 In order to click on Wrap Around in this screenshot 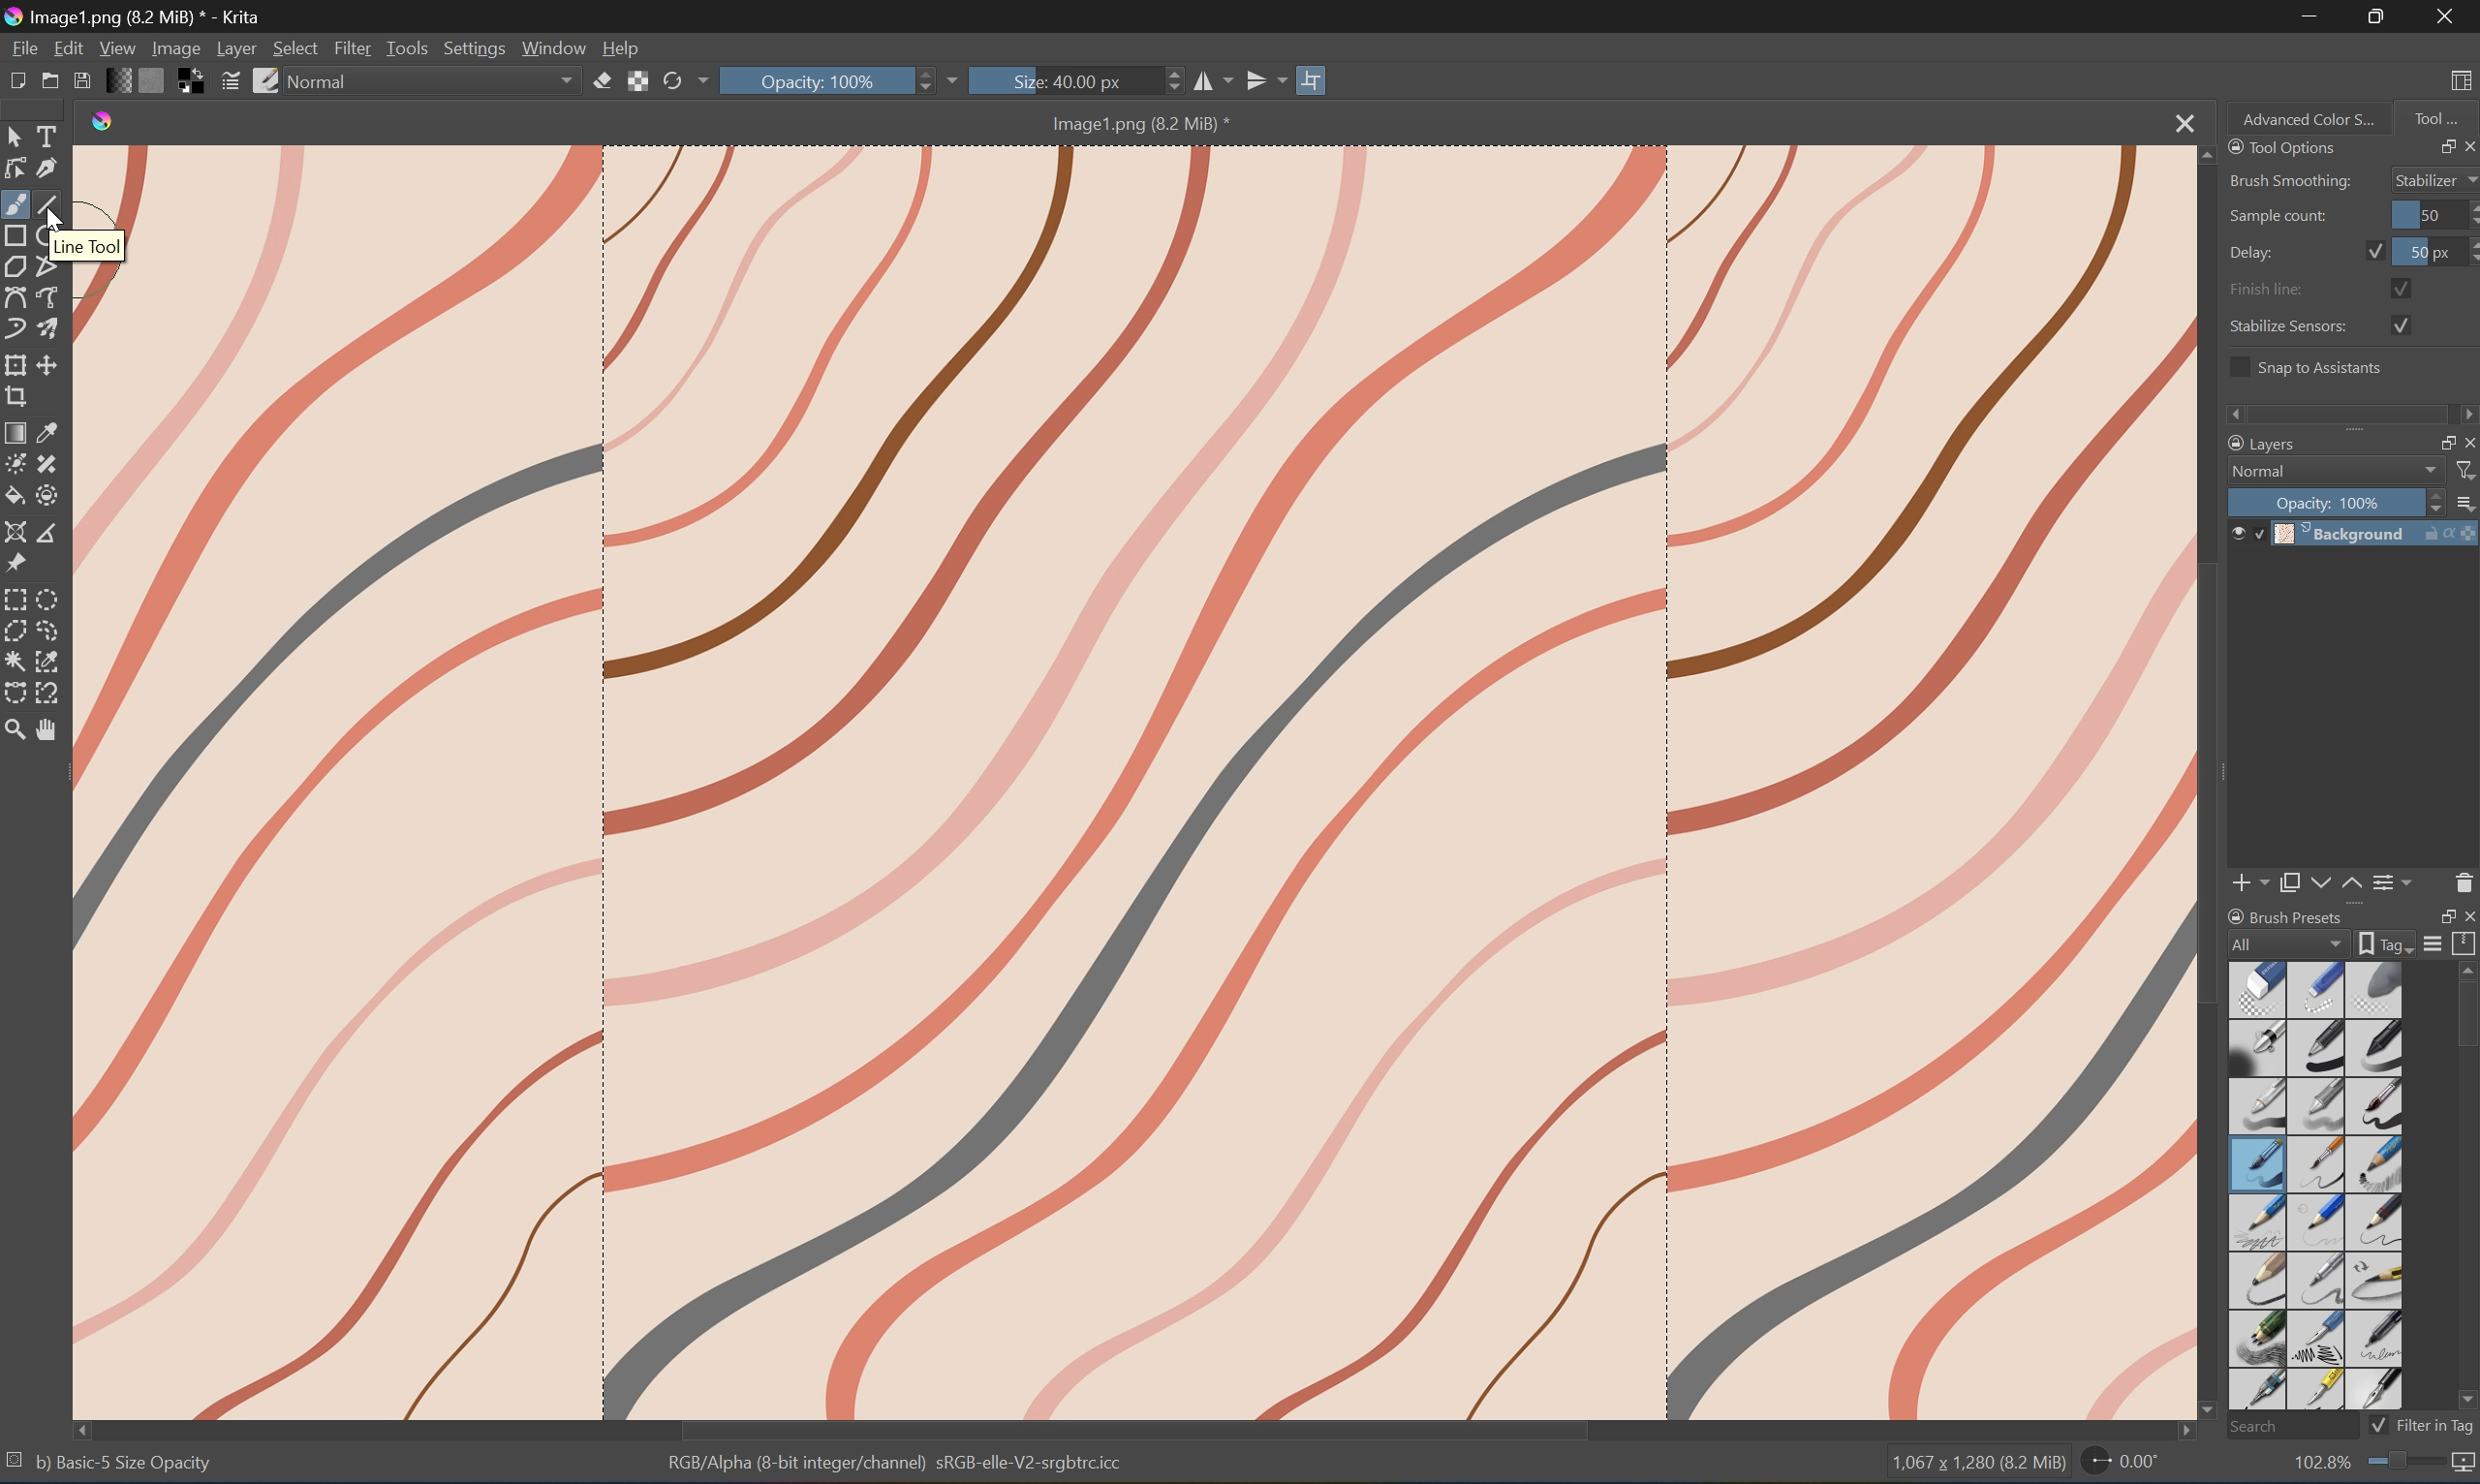, I will do `click(1316, 78)`.